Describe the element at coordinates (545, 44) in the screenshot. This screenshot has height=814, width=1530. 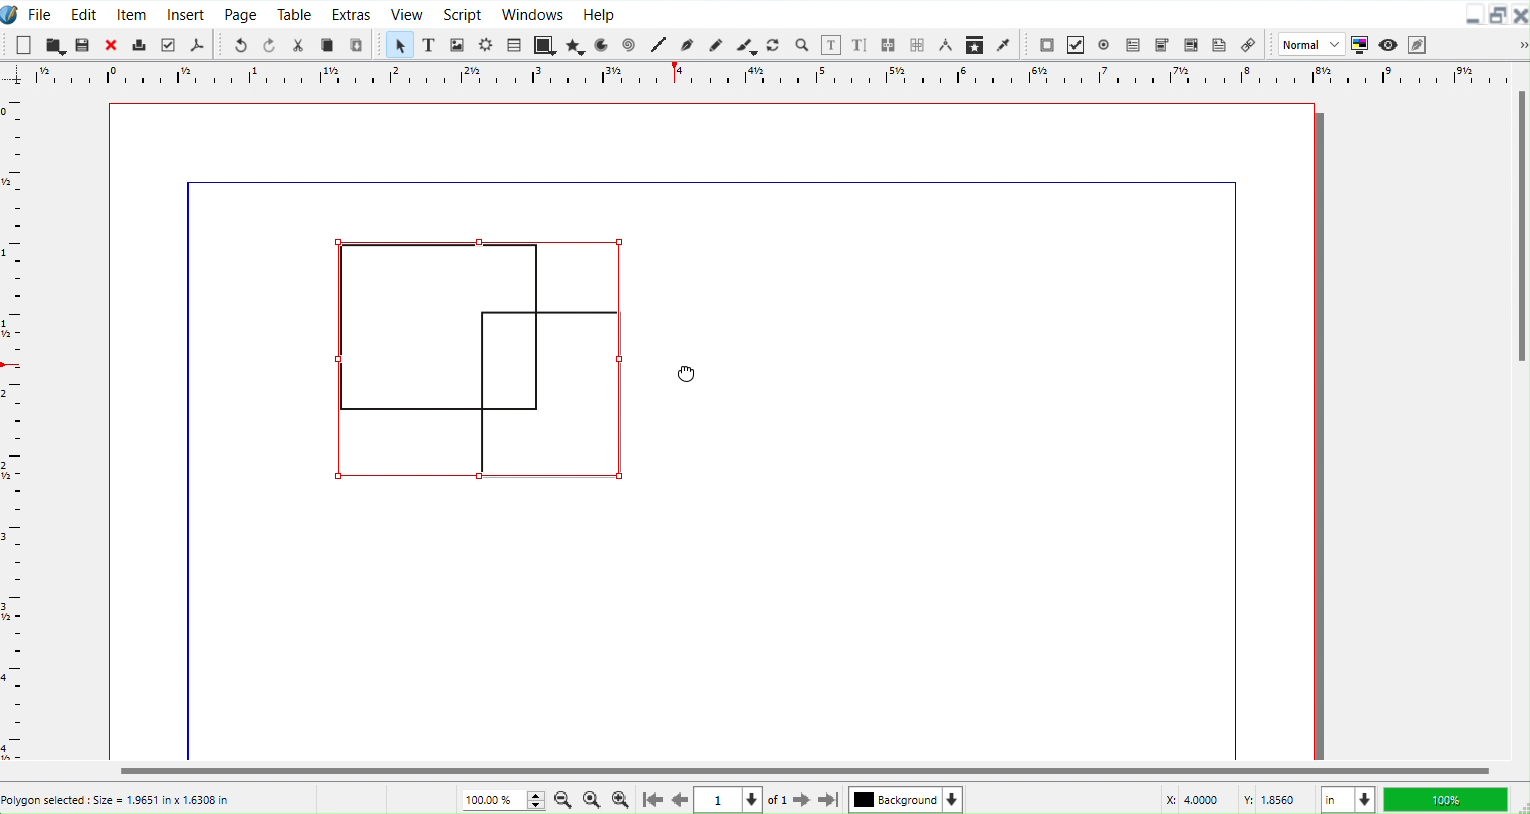
I see `Shape ` at that location.